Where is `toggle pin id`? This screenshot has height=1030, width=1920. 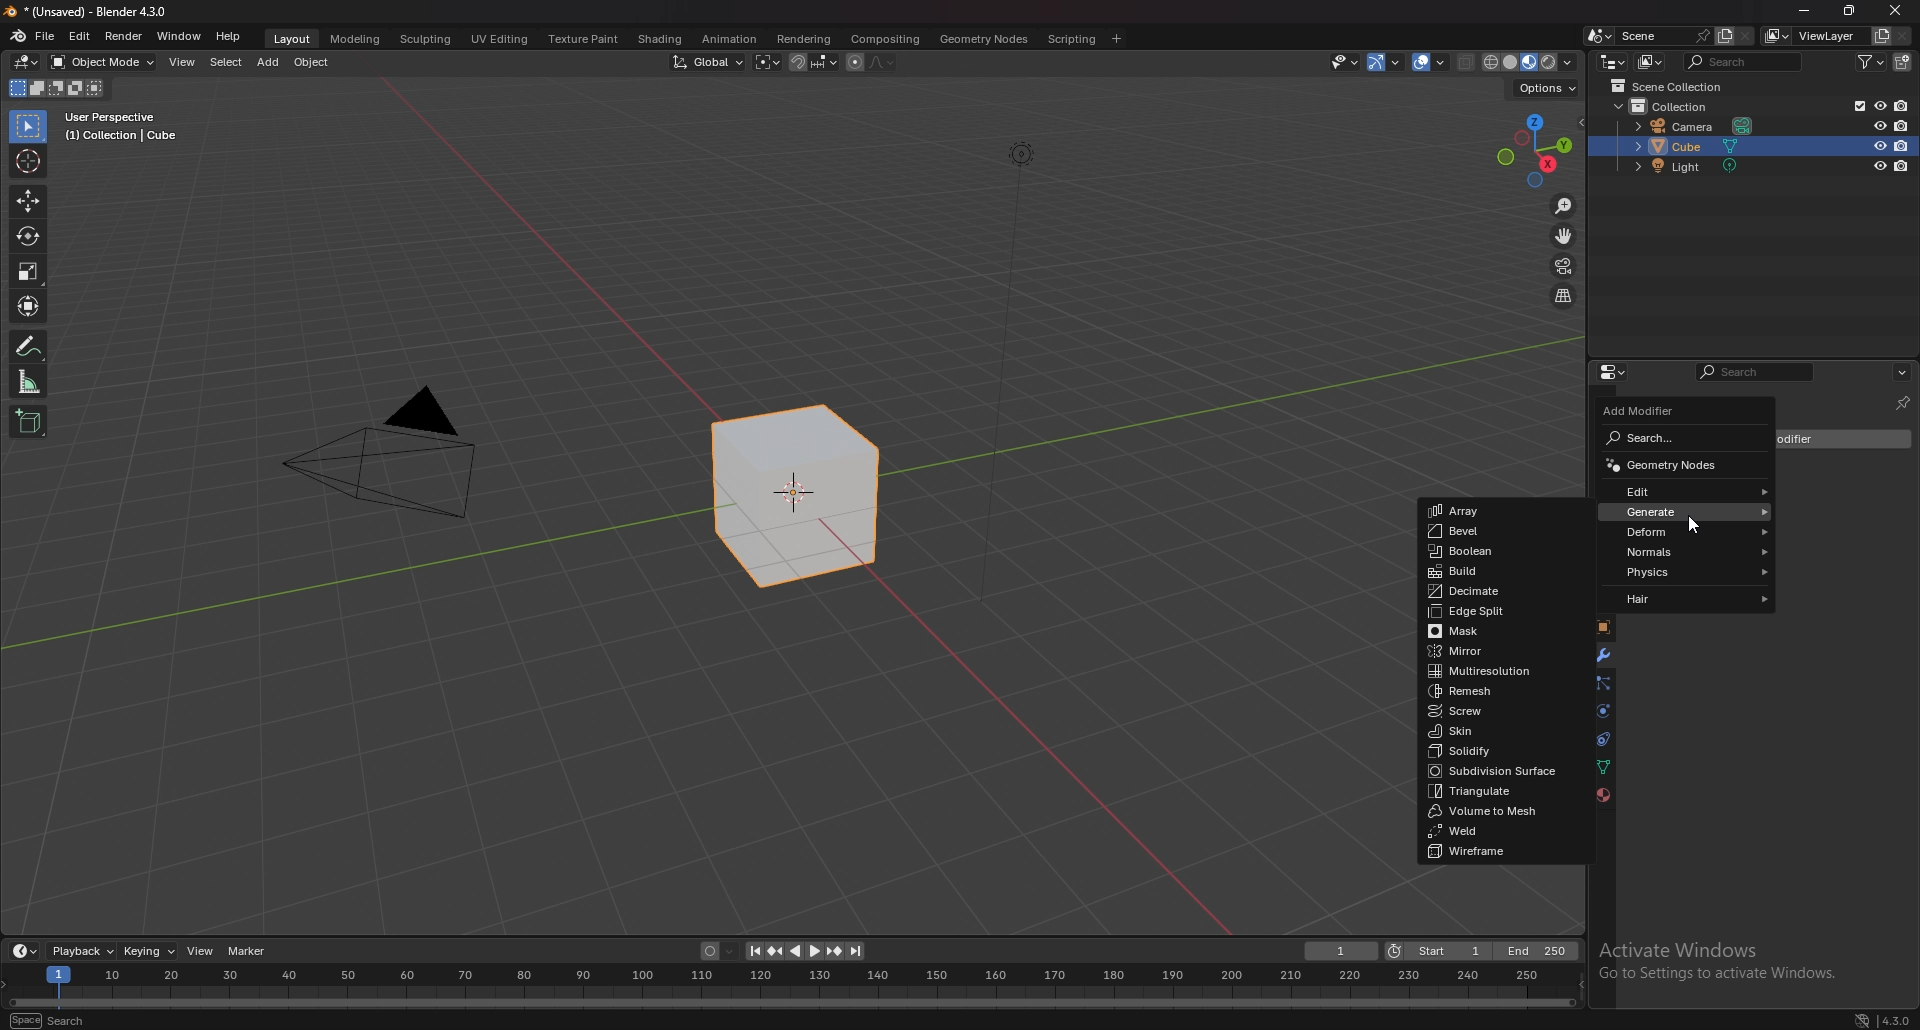
toggle pin id is located at coordinates (1903, 403).